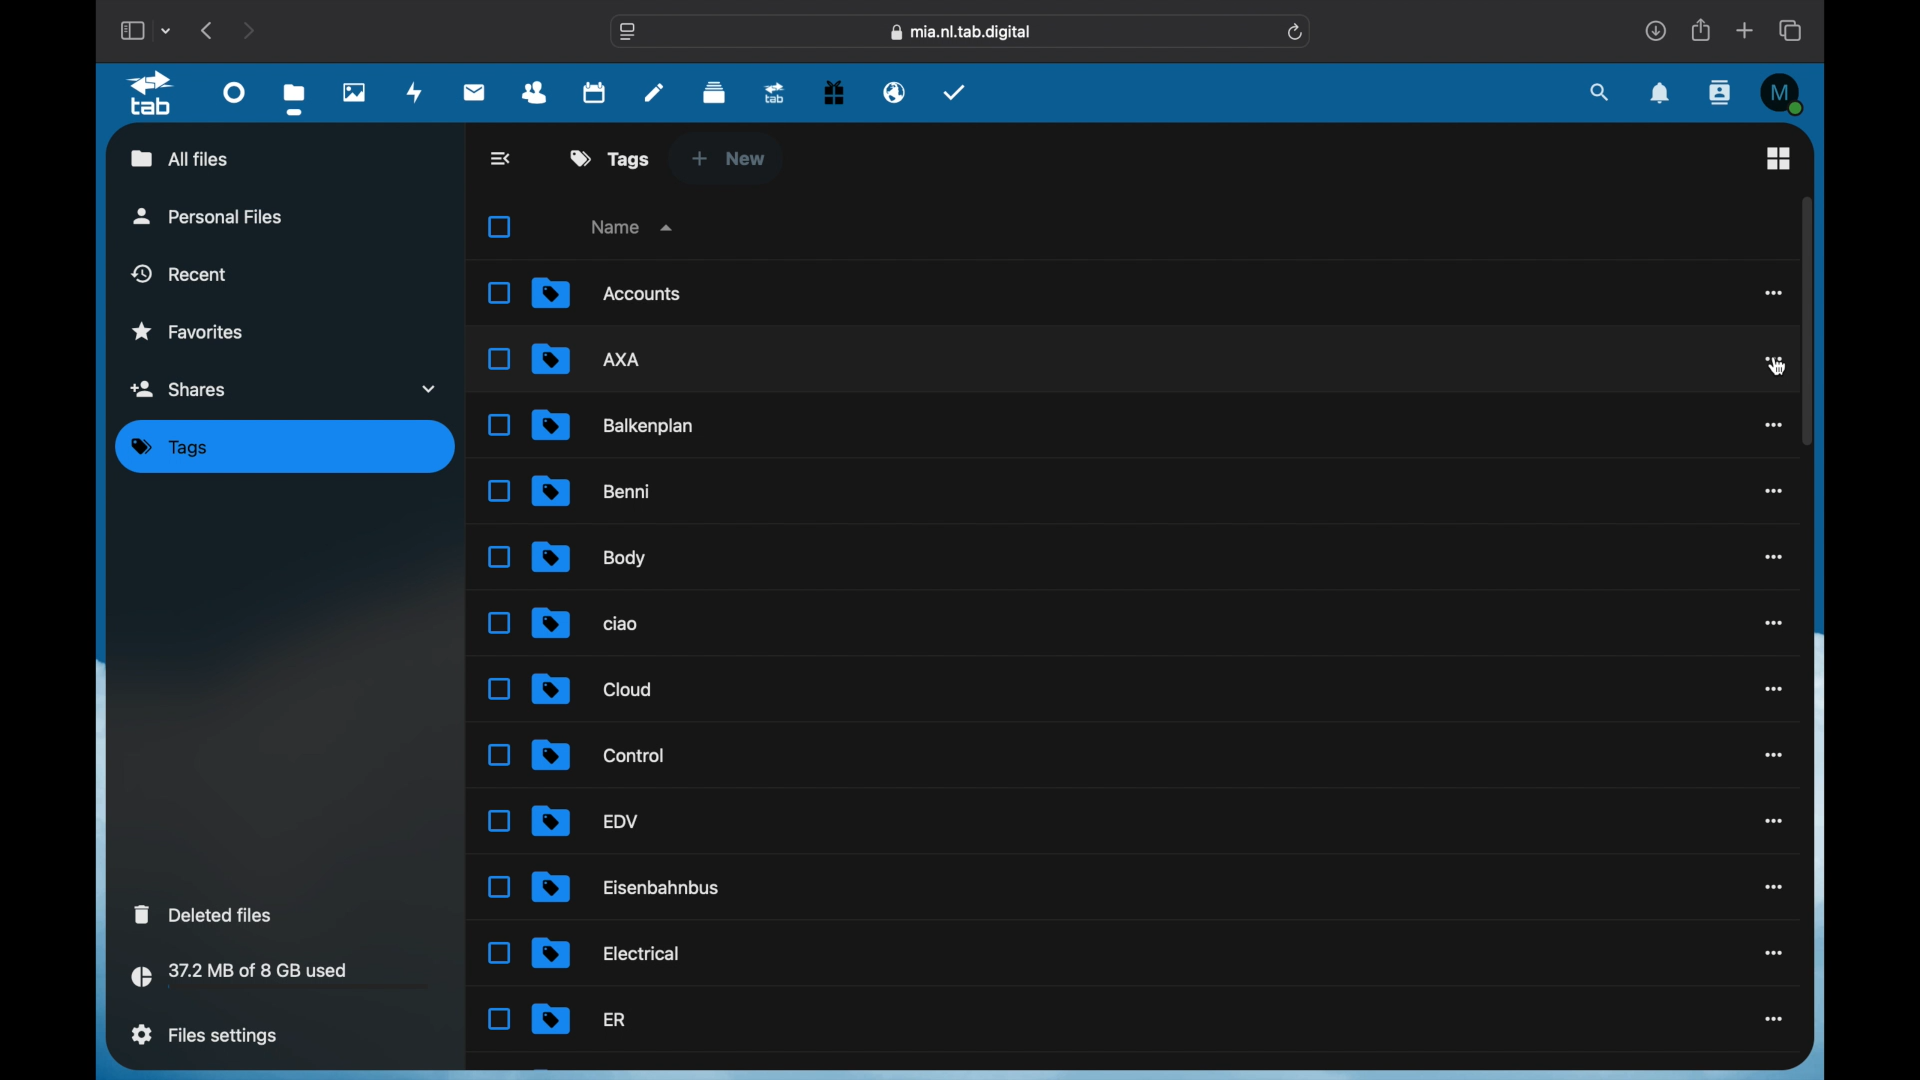 The width and height of the screenshot is (1920, 1080). What do you see at coordinates (607, 292) in the screenshot?
I see `file` at bounding box center [607, 292].